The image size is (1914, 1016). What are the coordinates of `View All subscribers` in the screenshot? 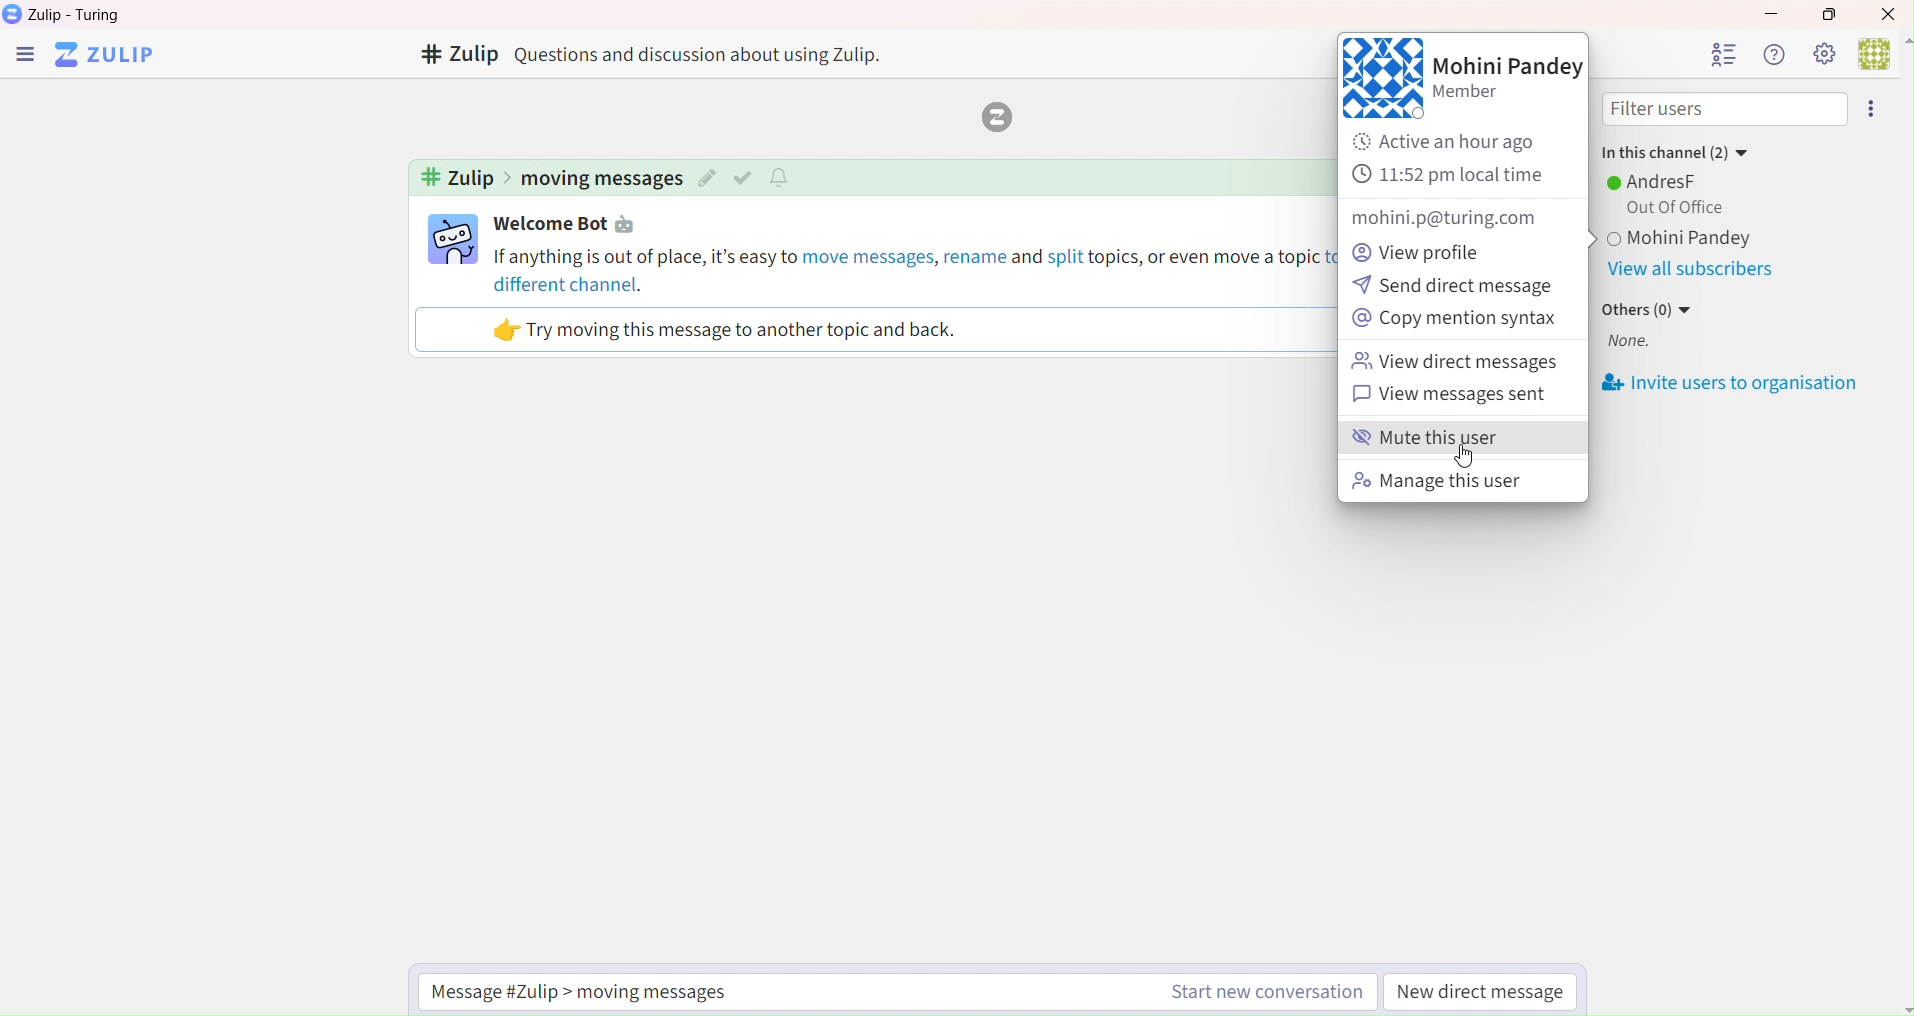 It's located at (1689, 271).